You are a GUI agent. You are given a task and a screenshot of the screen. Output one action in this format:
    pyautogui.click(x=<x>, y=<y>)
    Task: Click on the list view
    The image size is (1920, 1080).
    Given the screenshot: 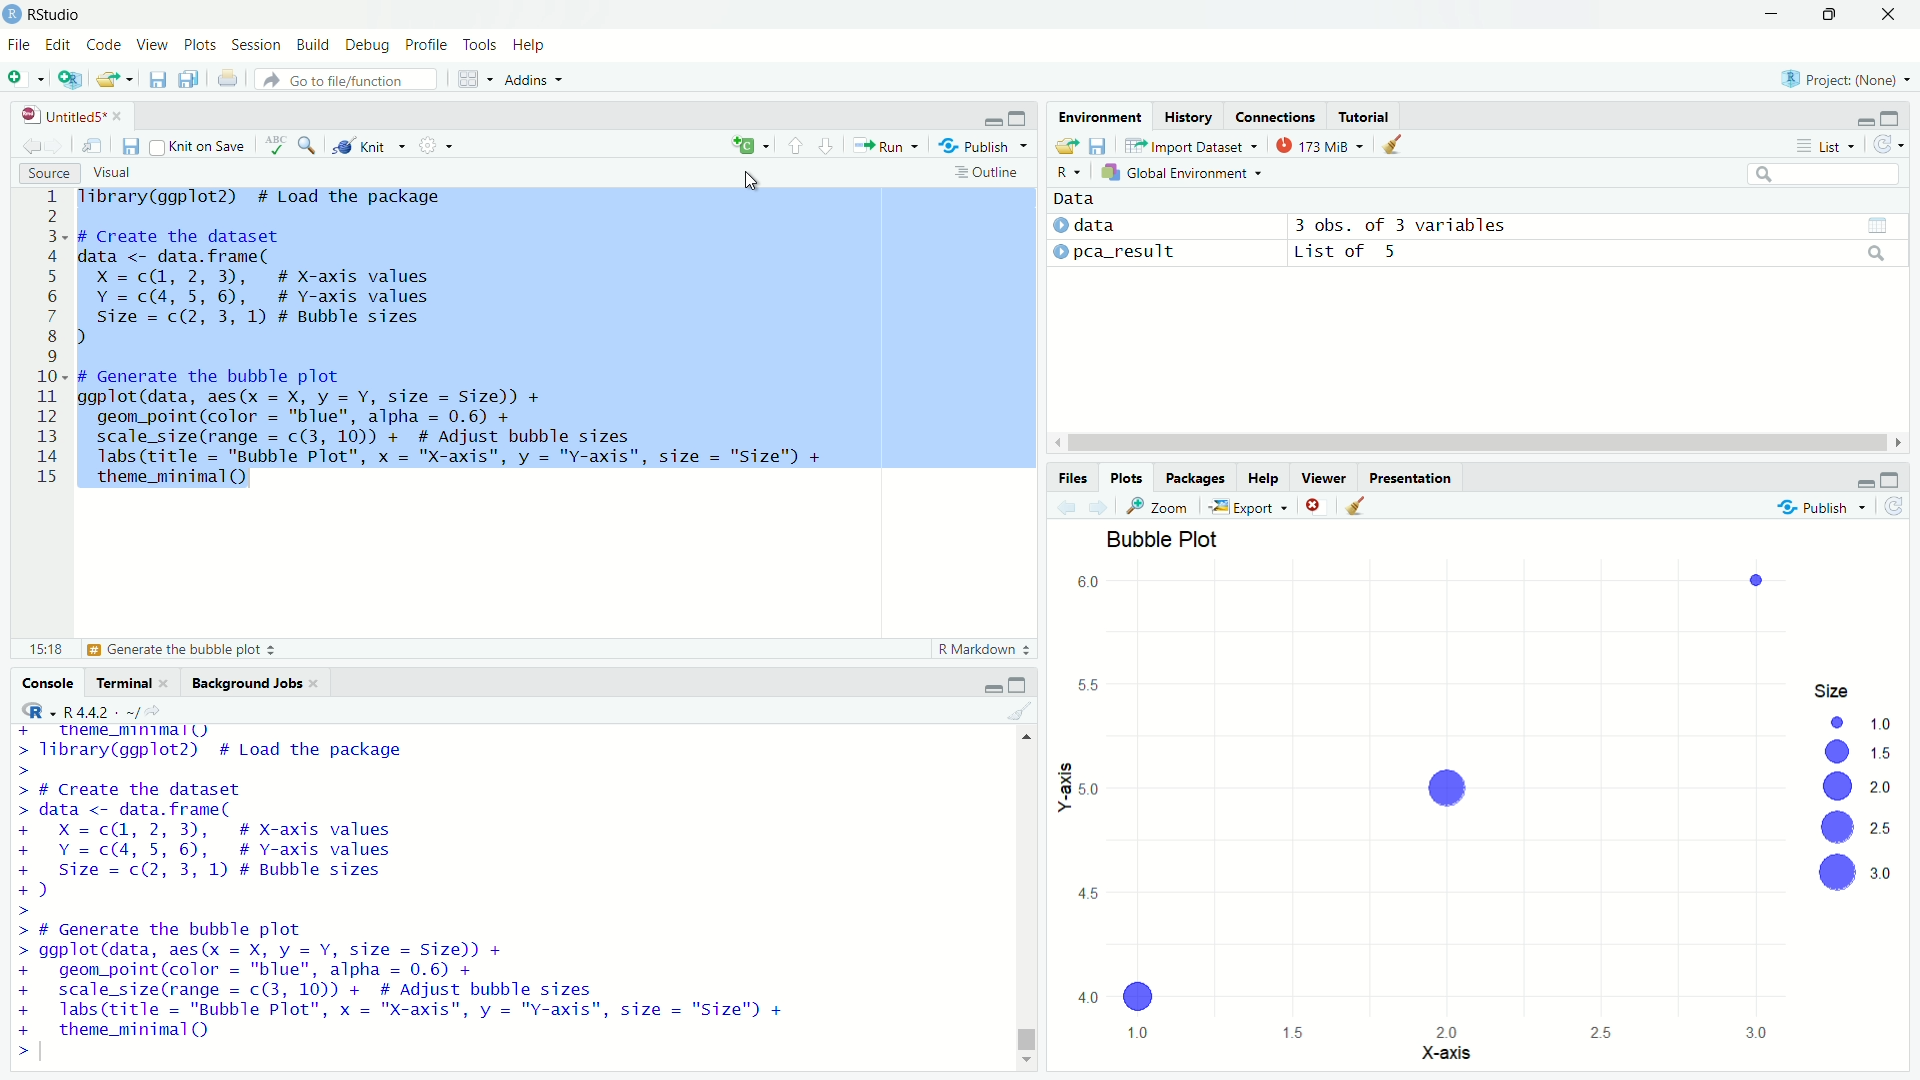 What is the action you would take?
    pyautogui.click(x=1826, y=145)
    